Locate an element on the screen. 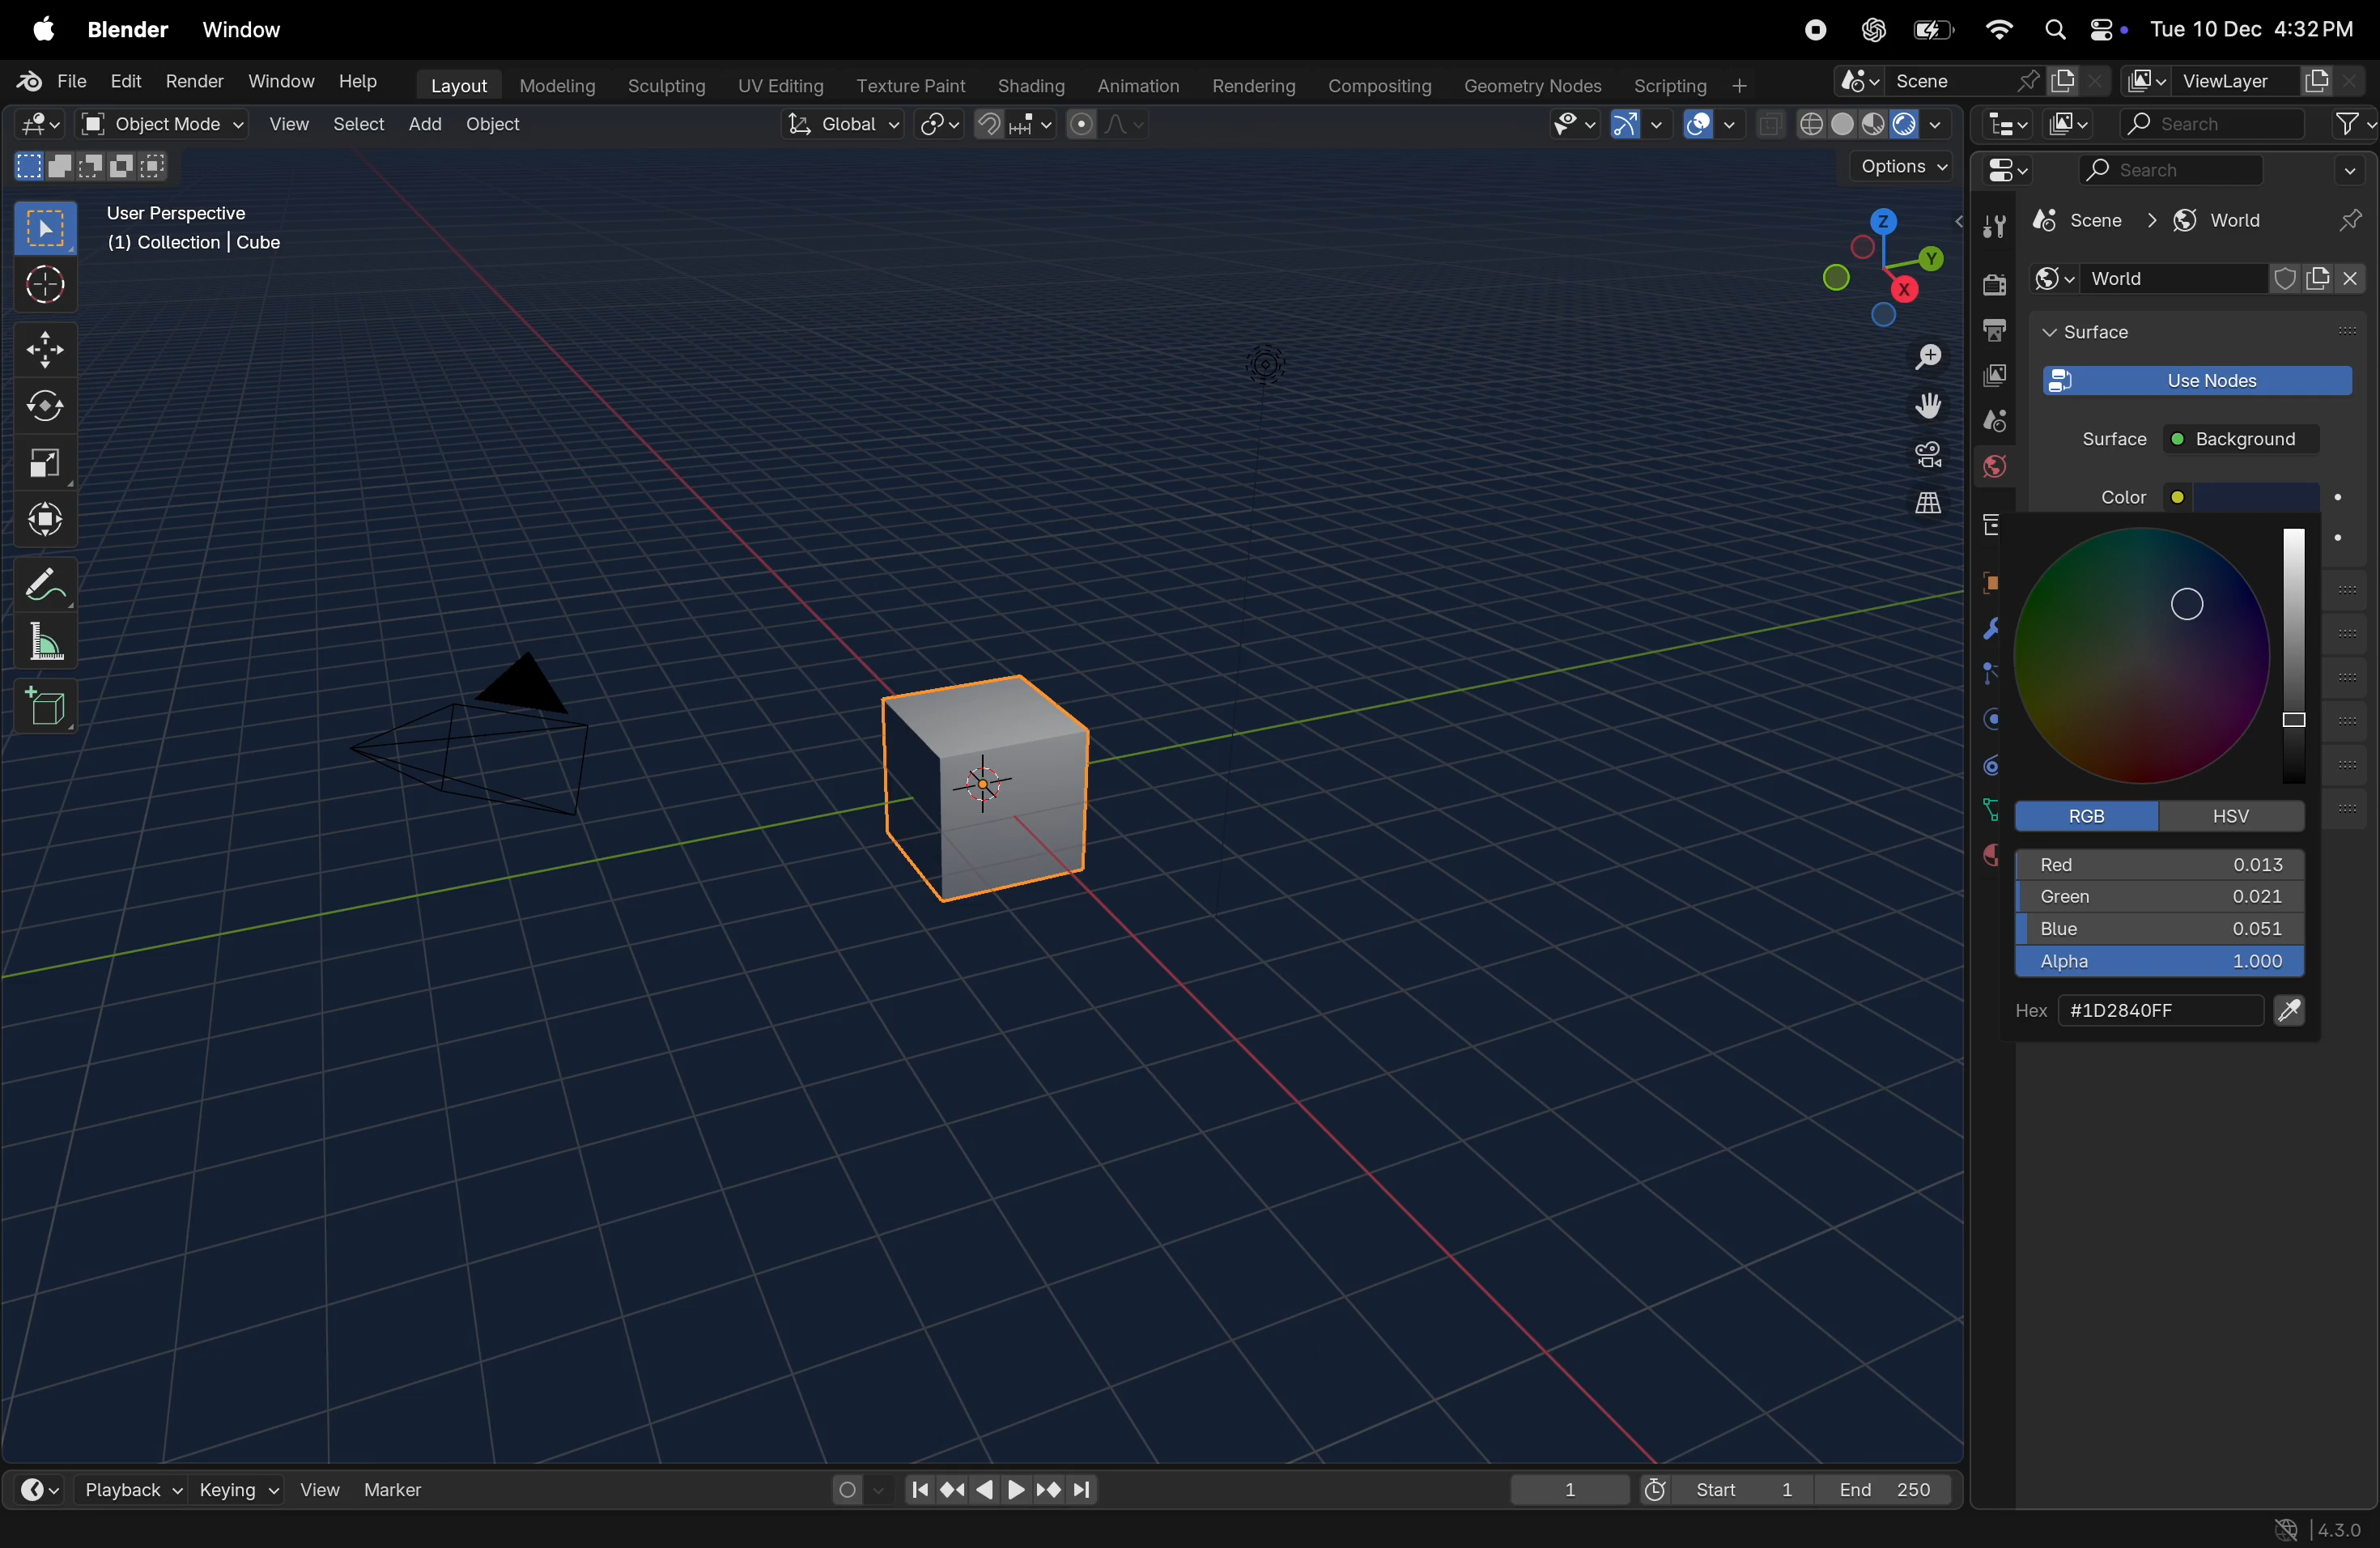 The height and width of the screenshot is (1548, 2380). color code is located at coordinates (2156, 1011).